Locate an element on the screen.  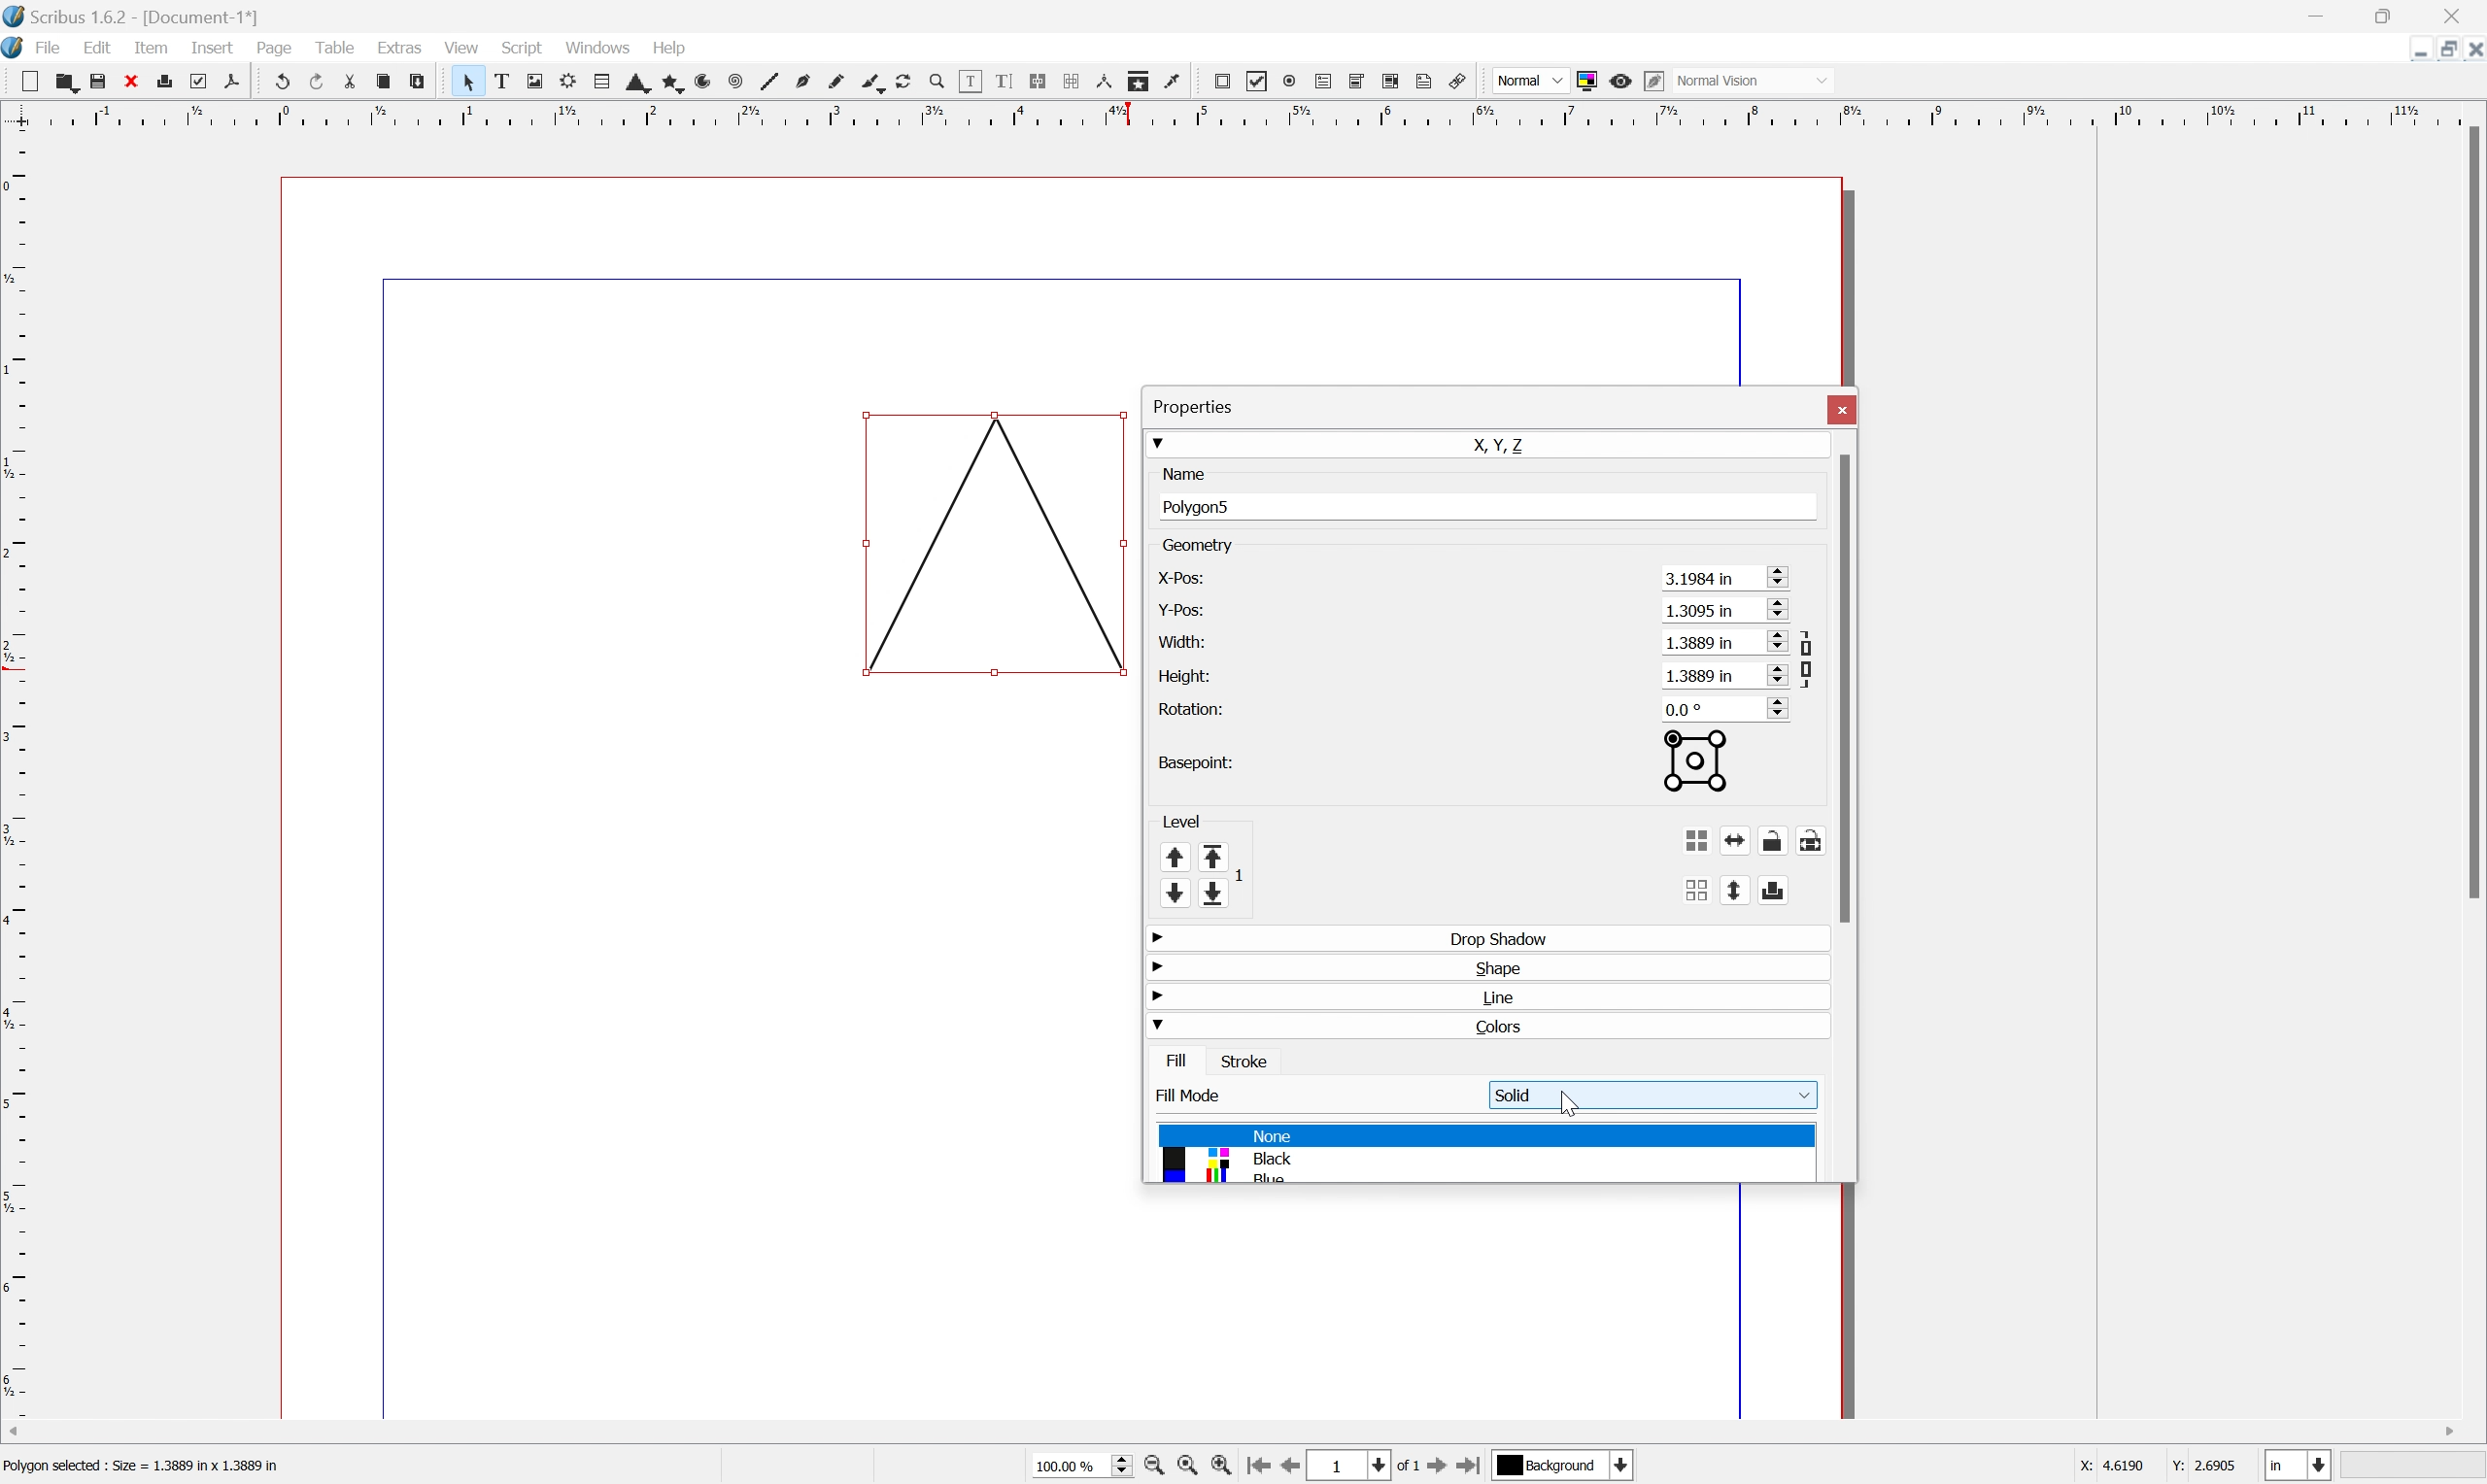
X-pos: is located at coordinates (1180, 578).